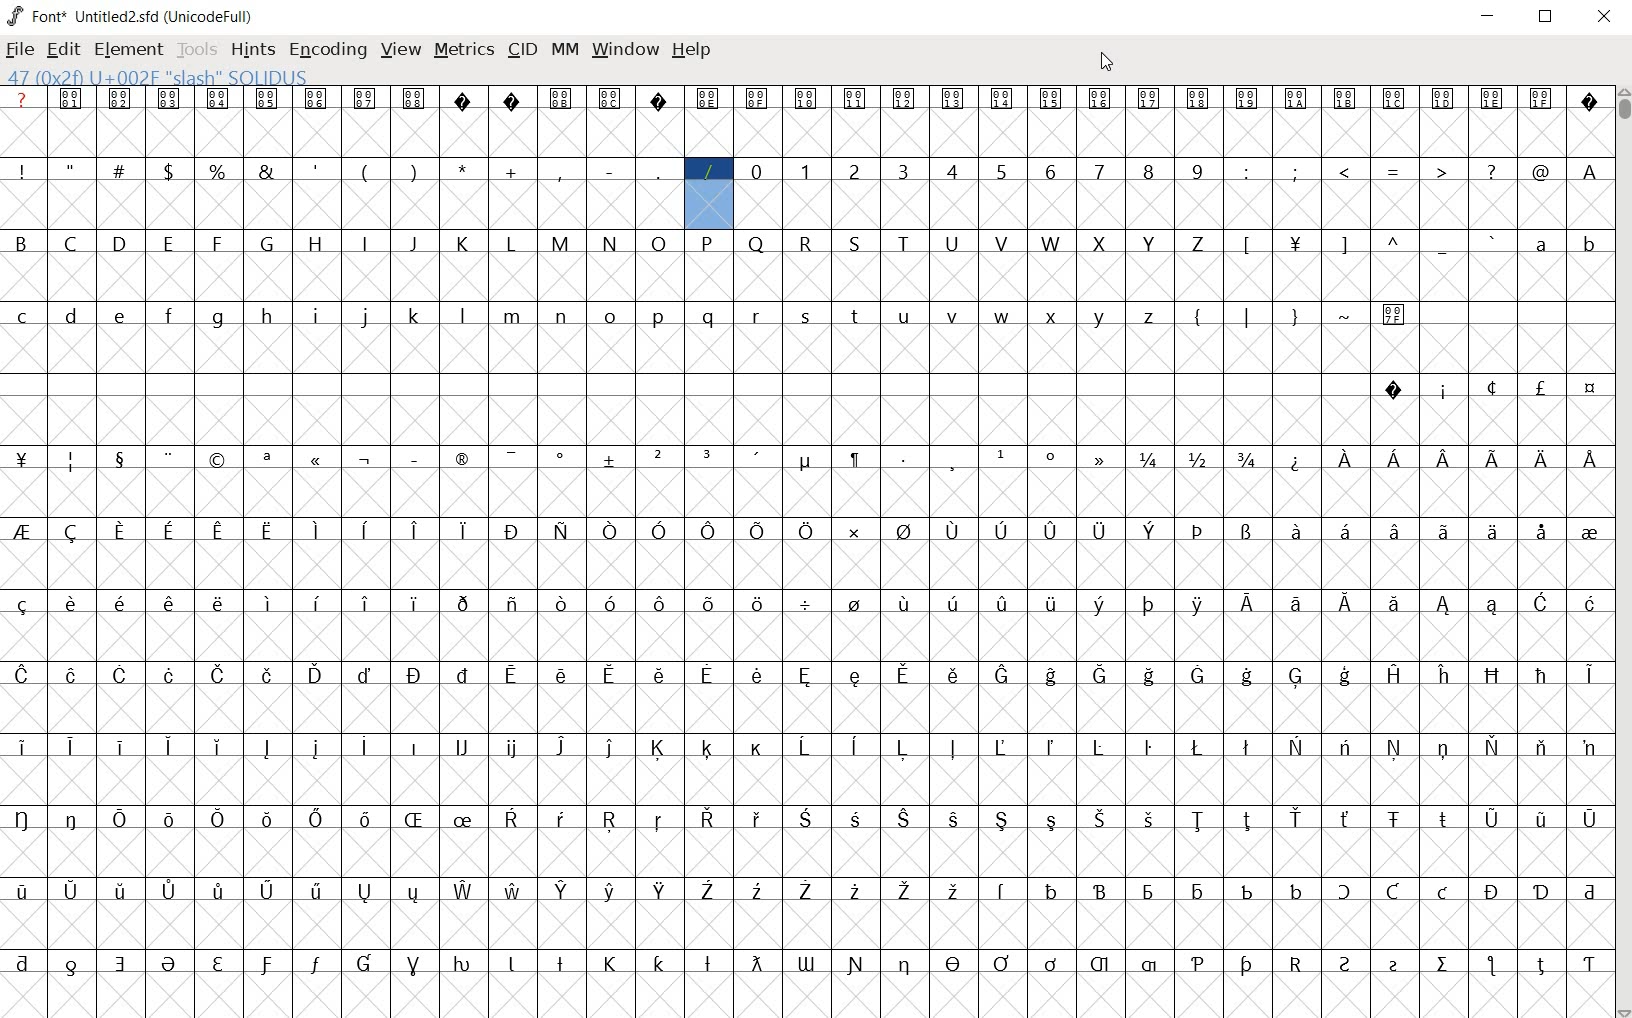 This screenshot has width=1632, height=1018. I want to click on glyph, so click(270, 603).